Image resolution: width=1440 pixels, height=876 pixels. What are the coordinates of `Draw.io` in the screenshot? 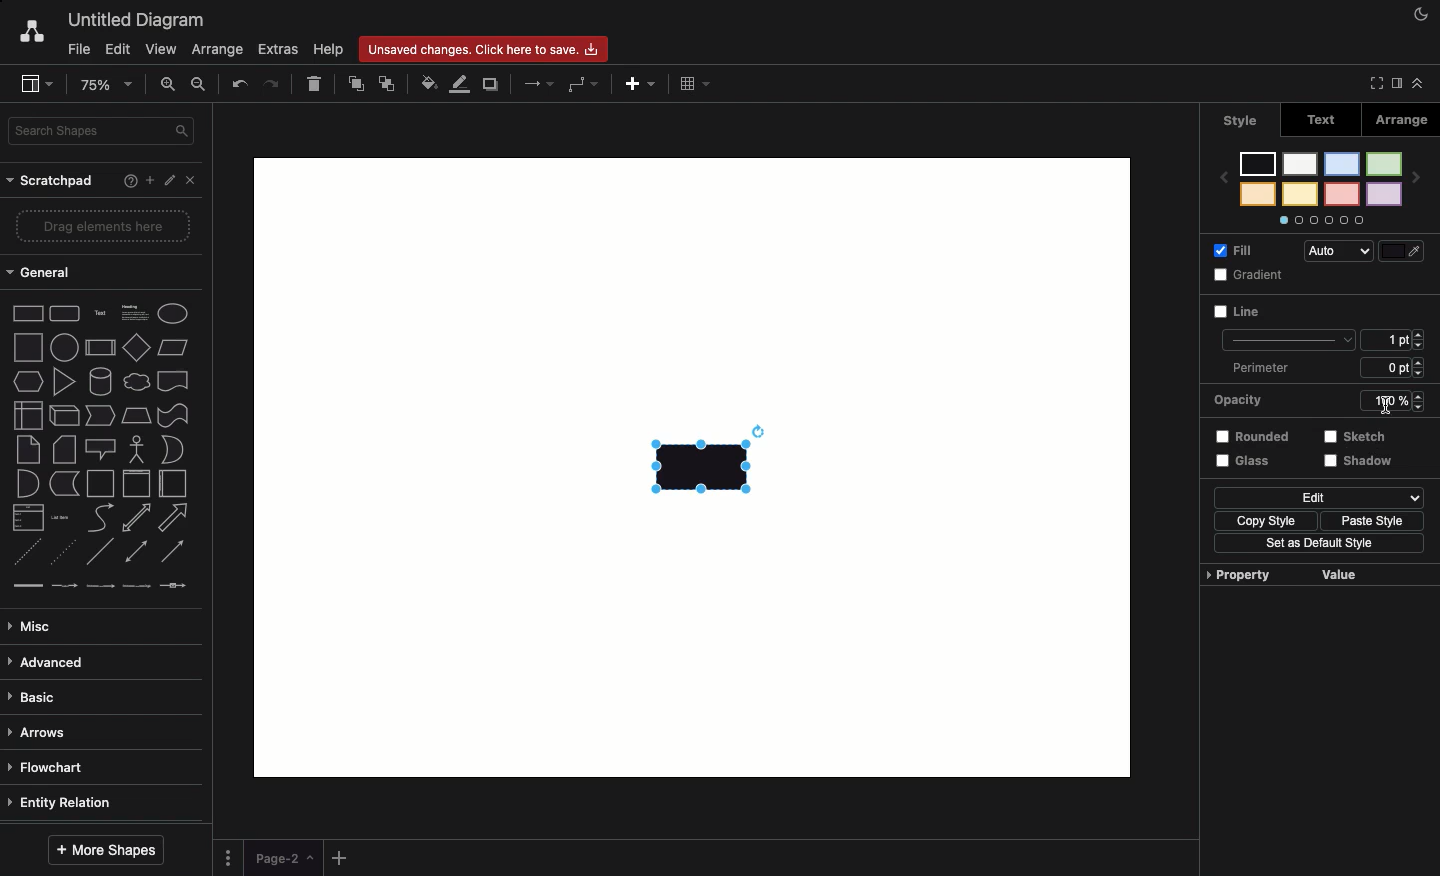 It's located at (33, 35).